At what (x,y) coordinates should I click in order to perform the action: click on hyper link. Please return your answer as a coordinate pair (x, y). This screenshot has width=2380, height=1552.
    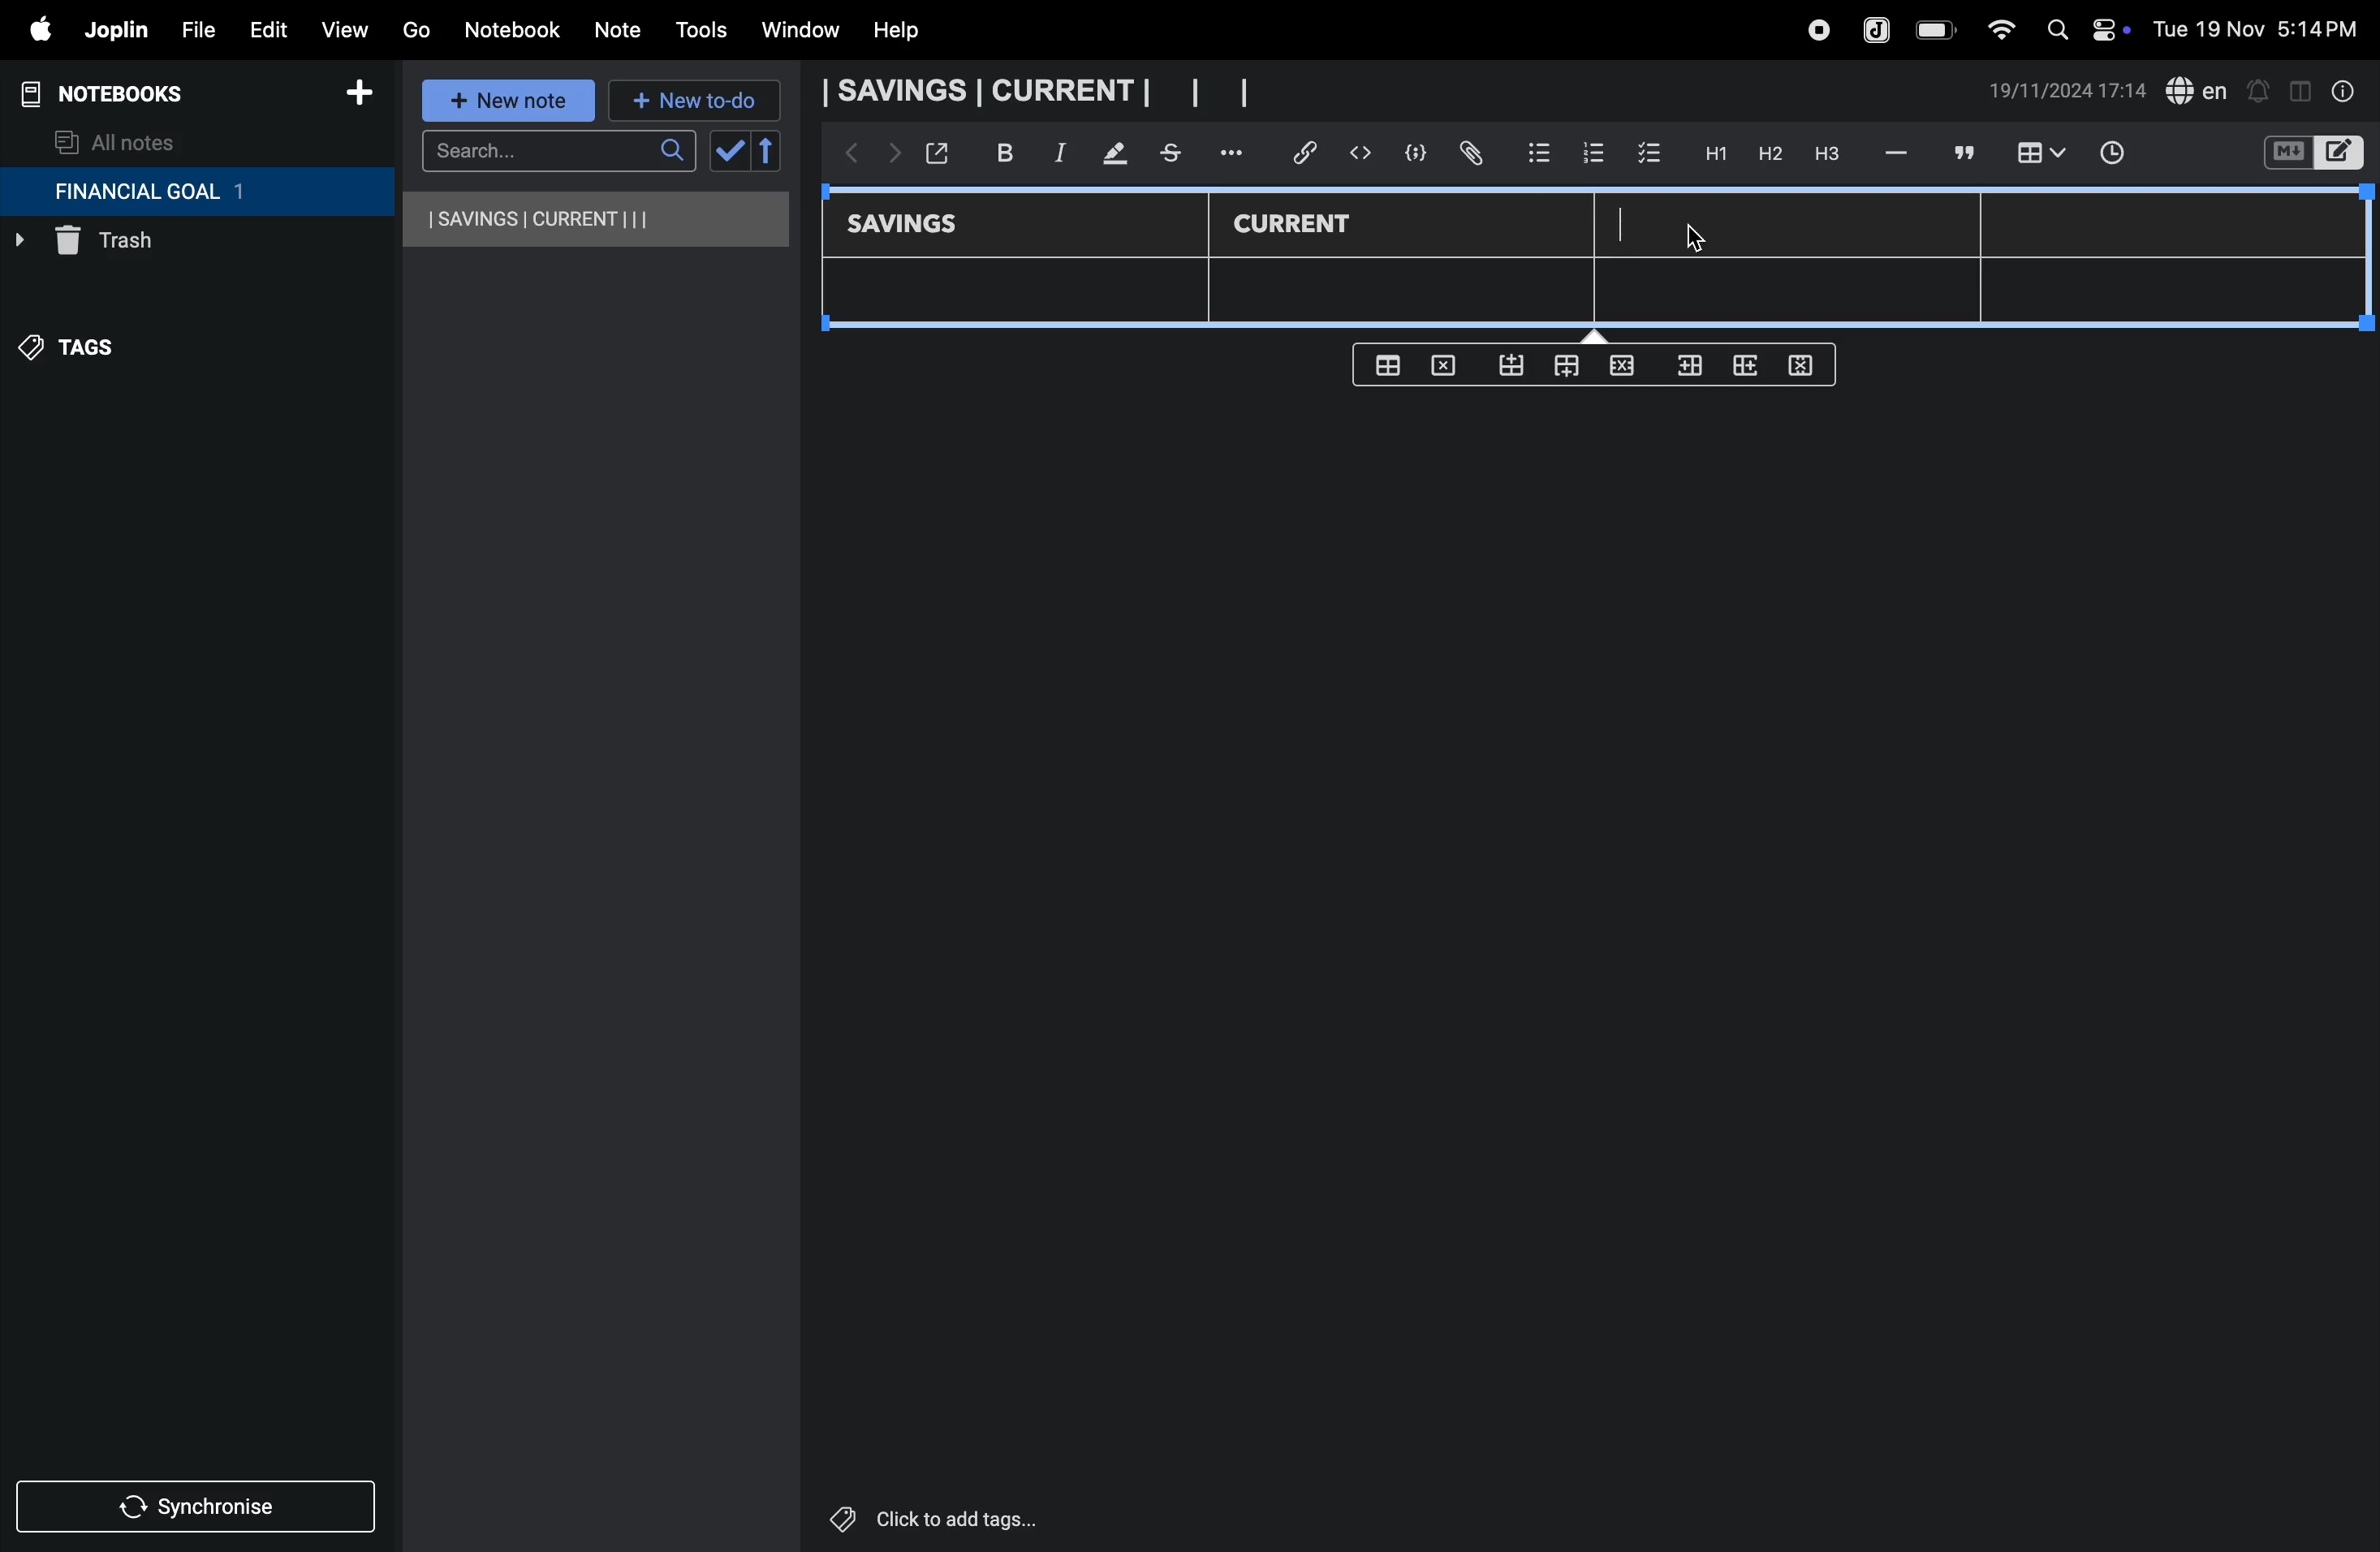
    Looking at the image, I should click on (1311, 153).